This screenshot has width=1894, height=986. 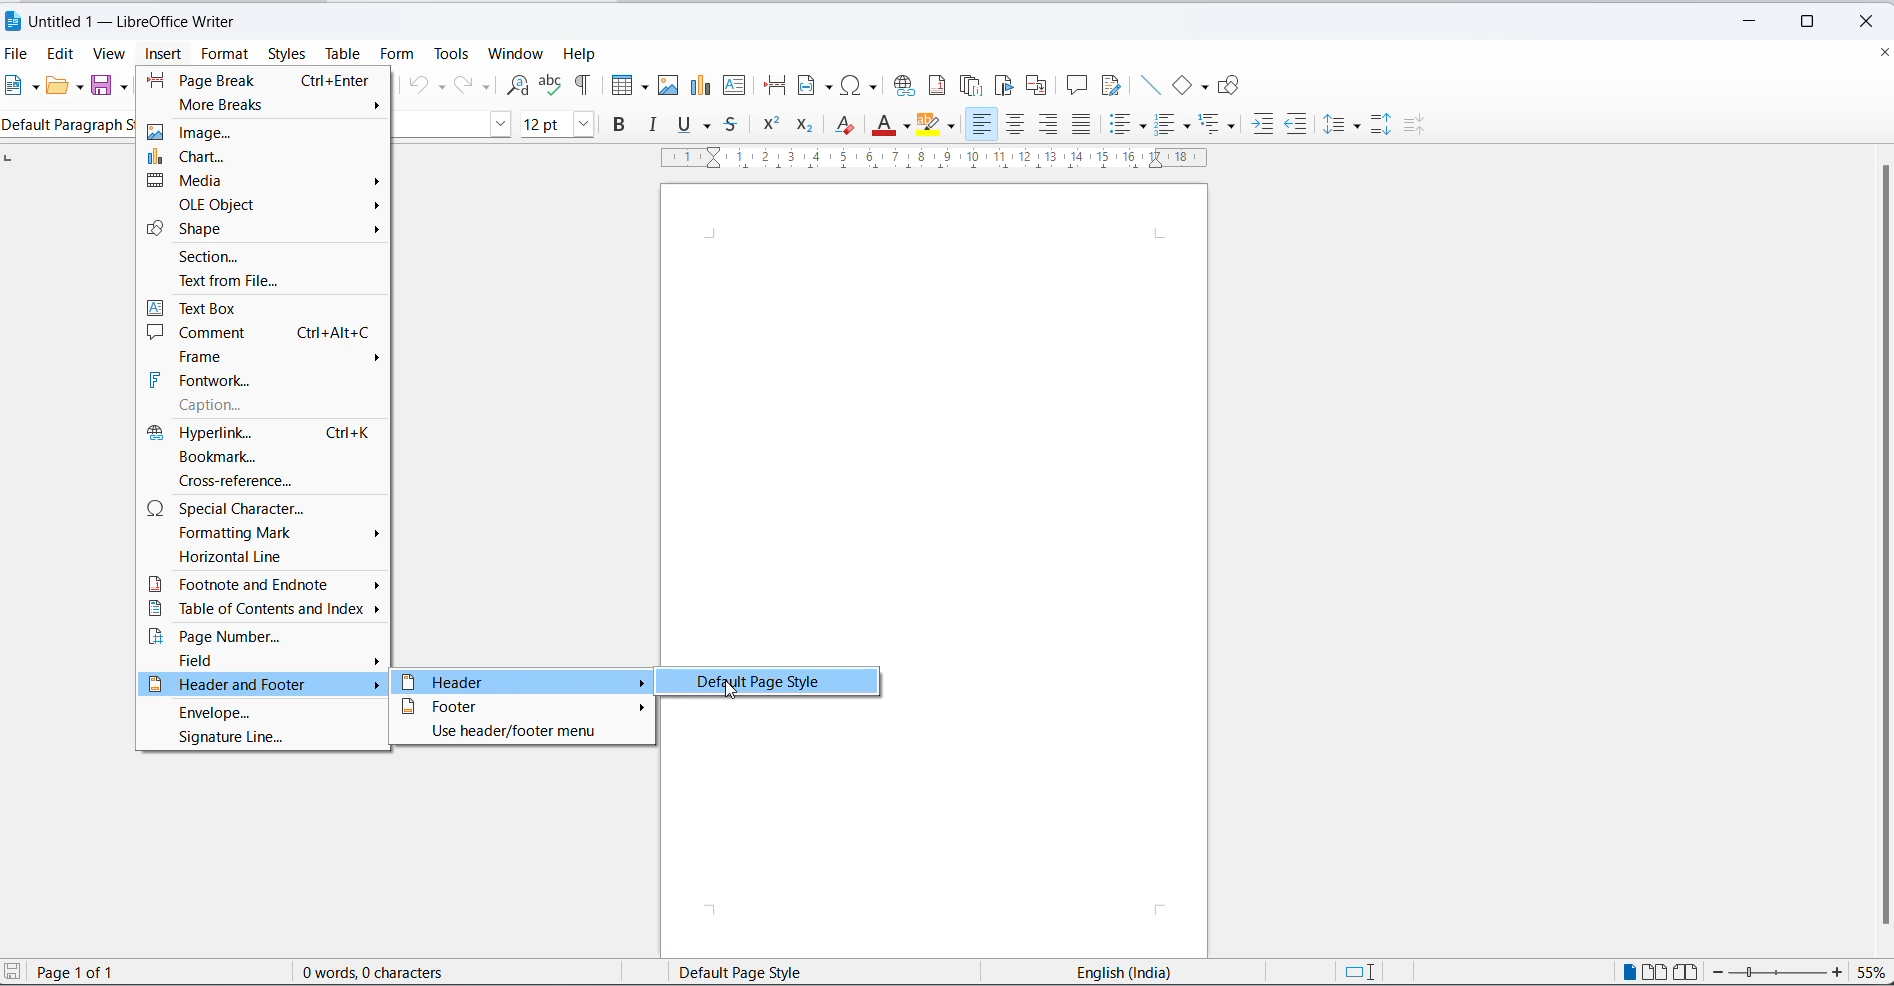 I want to click on caption, so click(x=266, y=408).